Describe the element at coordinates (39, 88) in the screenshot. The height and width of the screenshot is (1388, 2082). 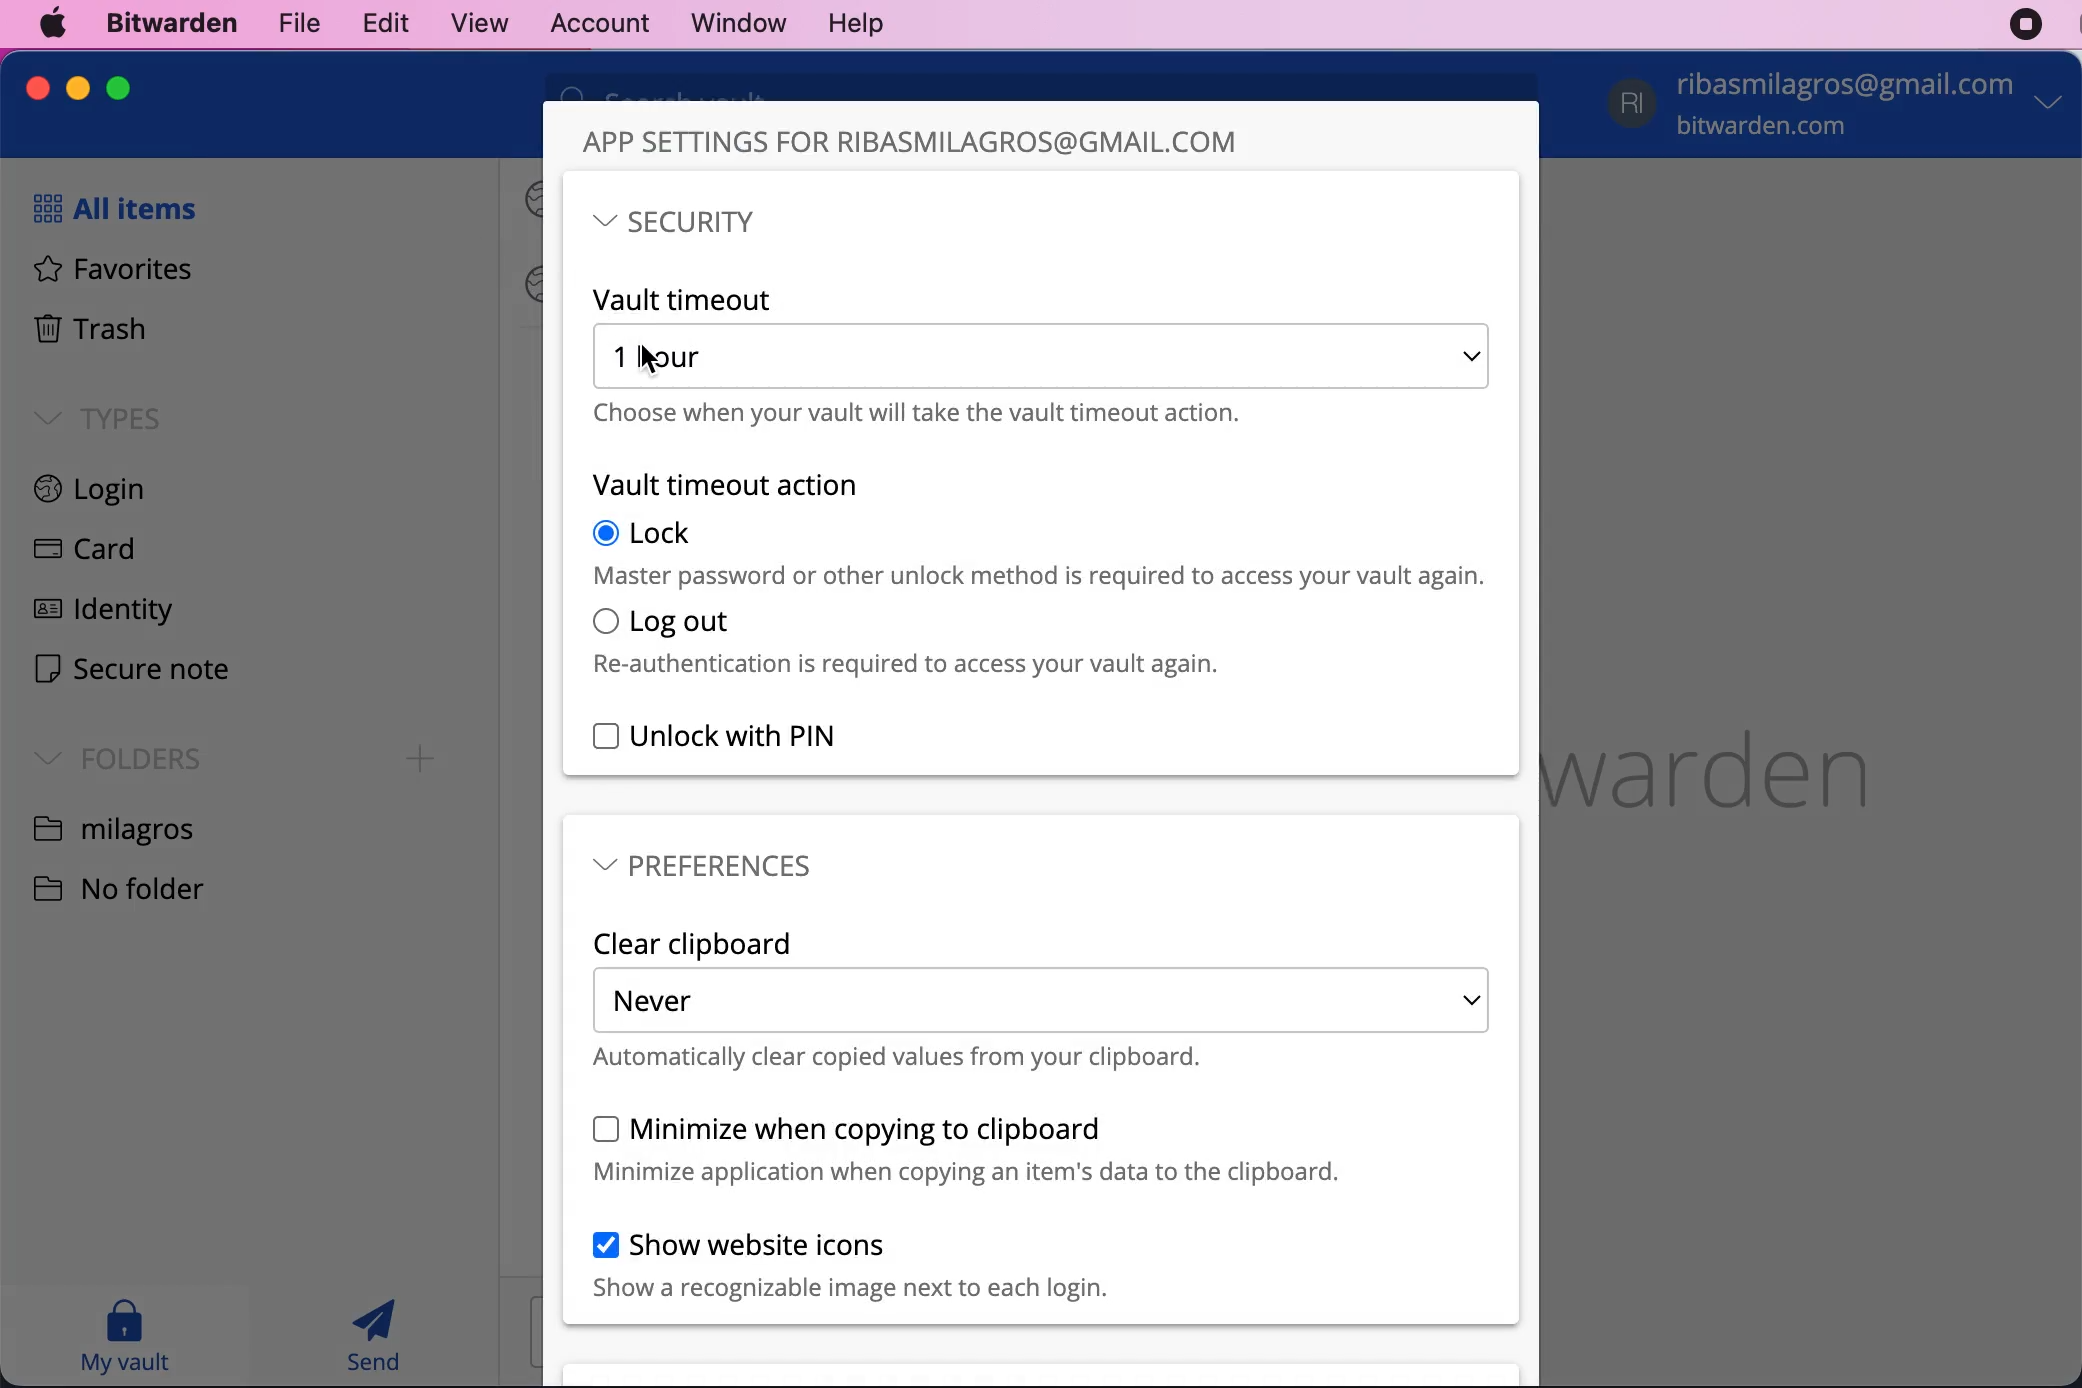
I see `close` at that location.